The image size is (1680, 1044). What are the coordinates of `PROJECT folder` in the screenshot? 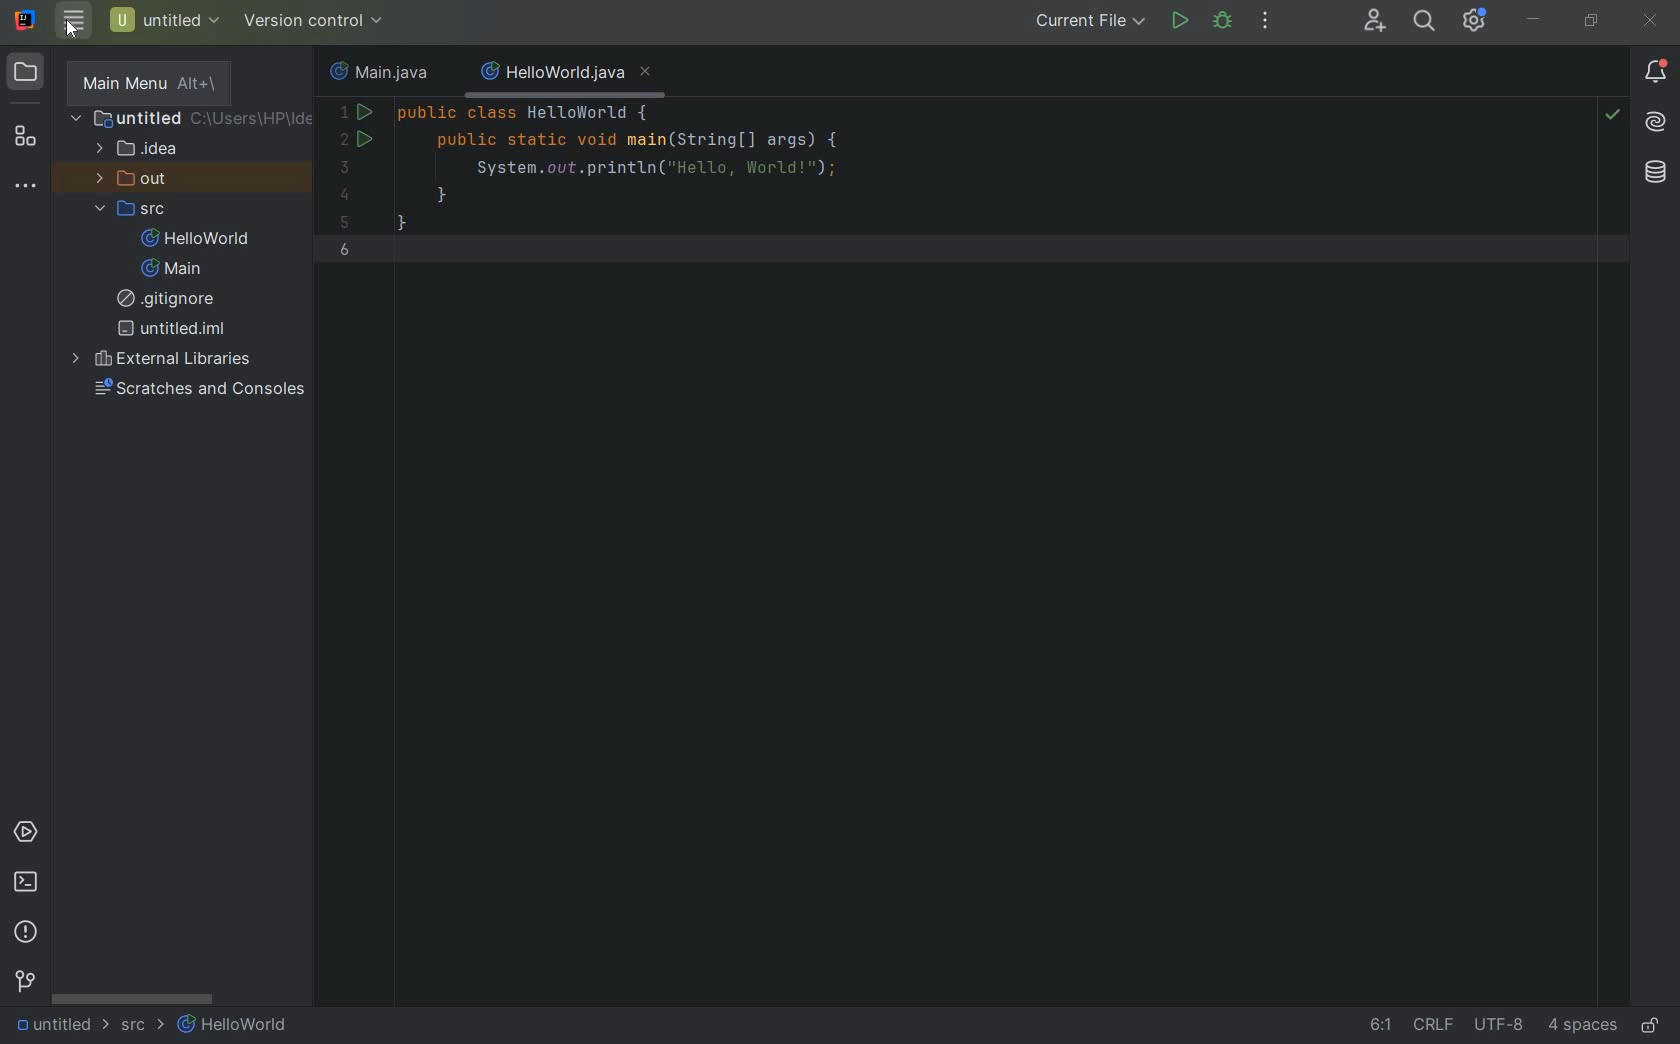 It's located at (26, 75).